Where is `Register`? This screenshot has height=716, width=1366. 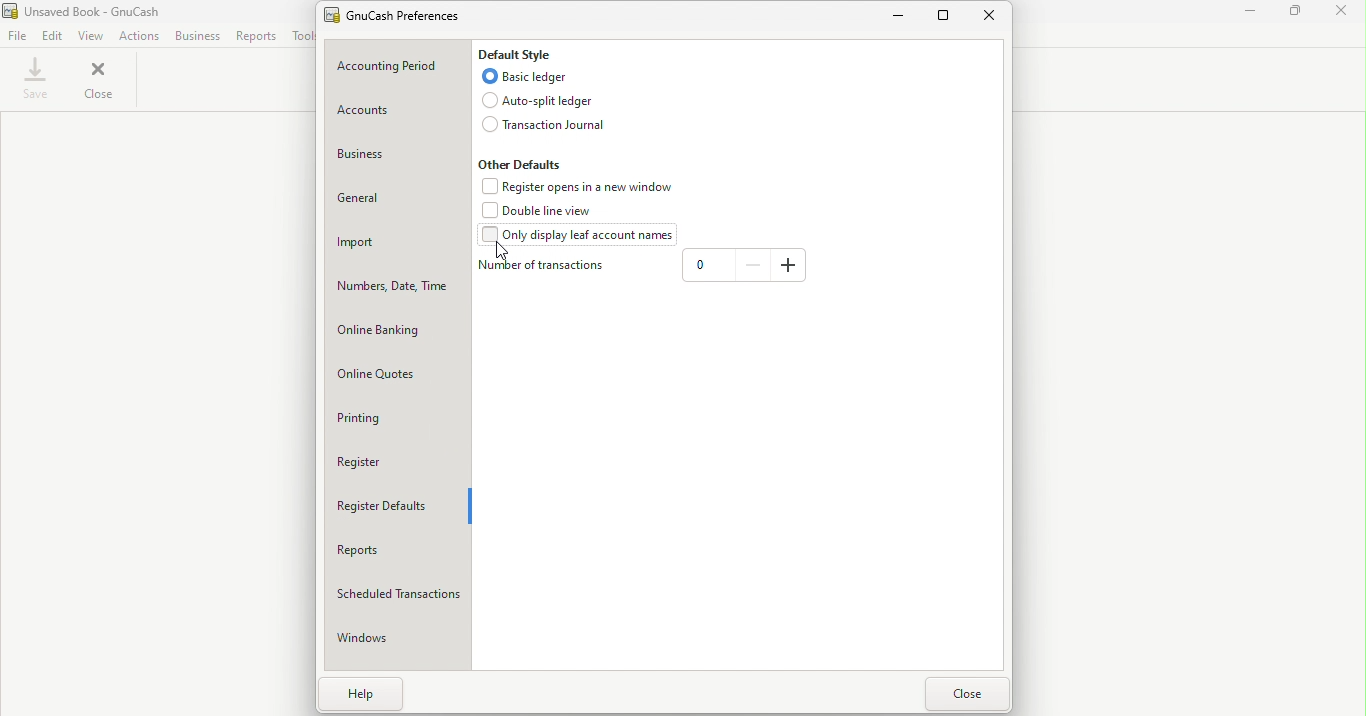
Register is located at coordinates (396, 461).